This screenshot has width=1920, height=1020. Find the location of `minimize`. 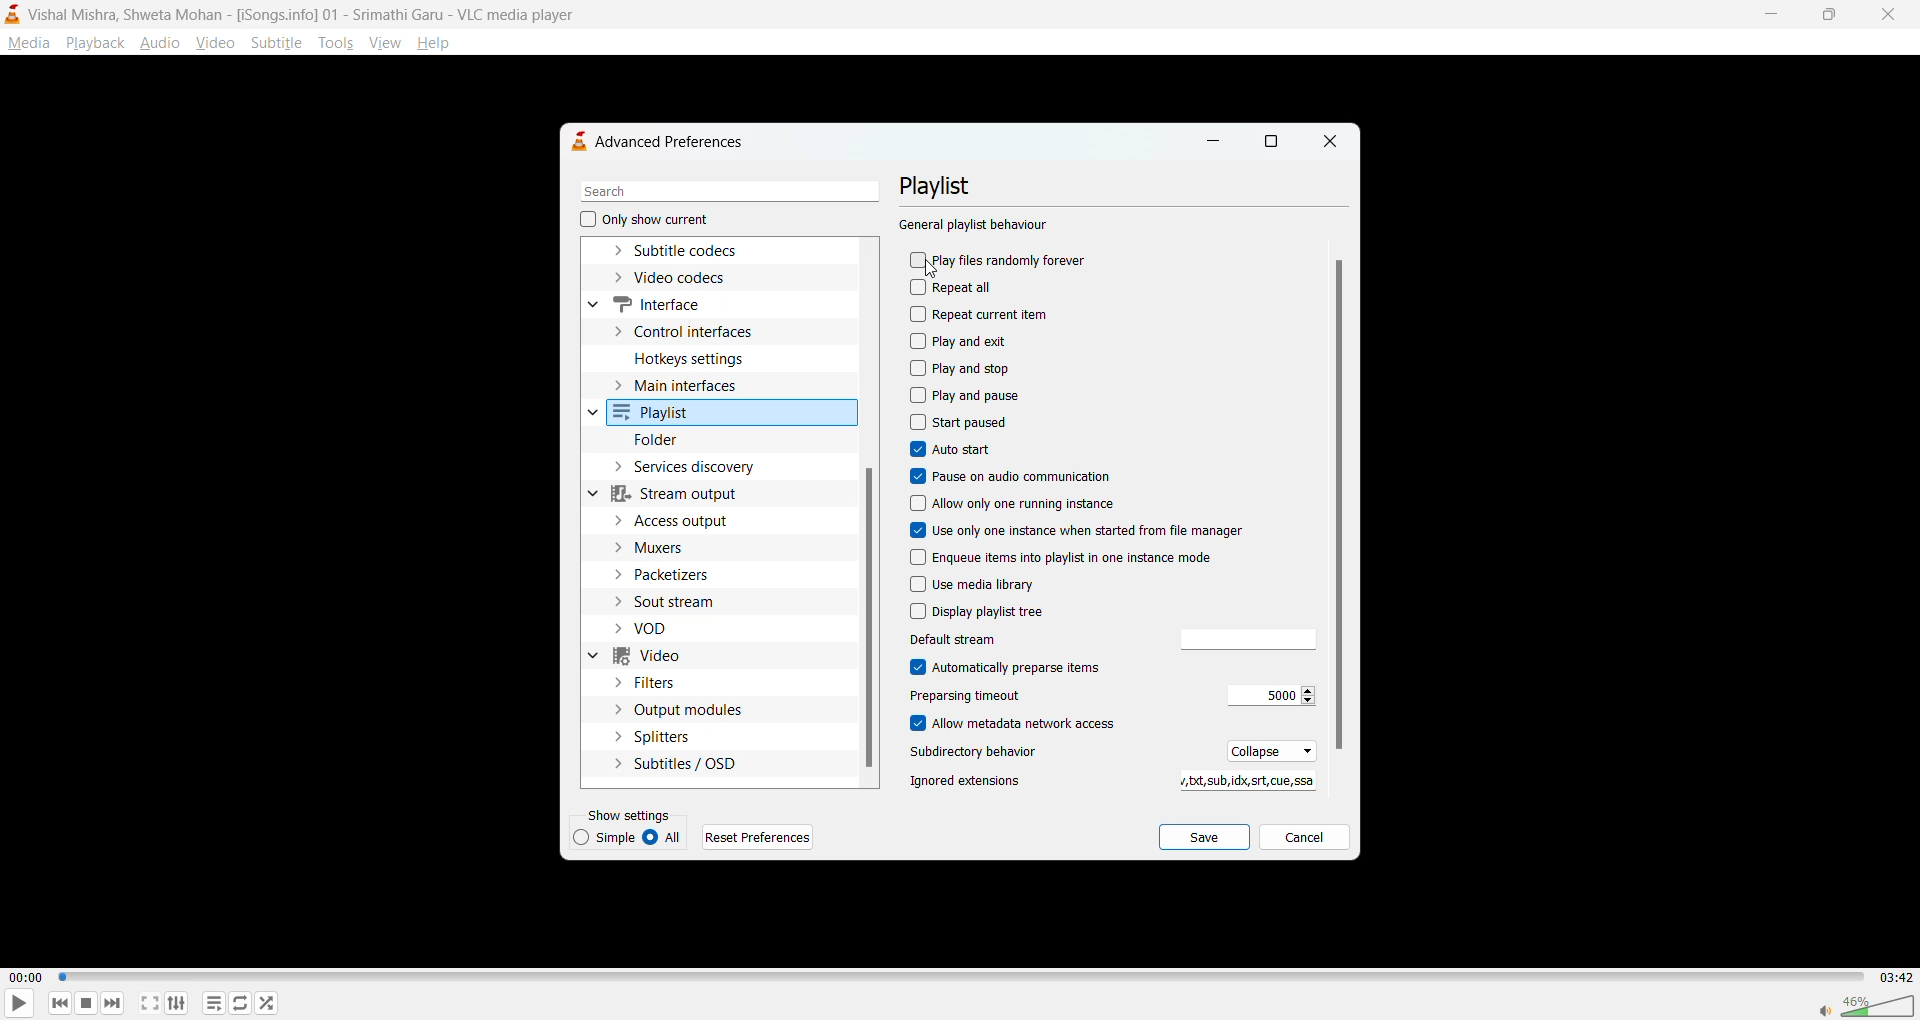

minimize is located at coordinates (1212, 145).